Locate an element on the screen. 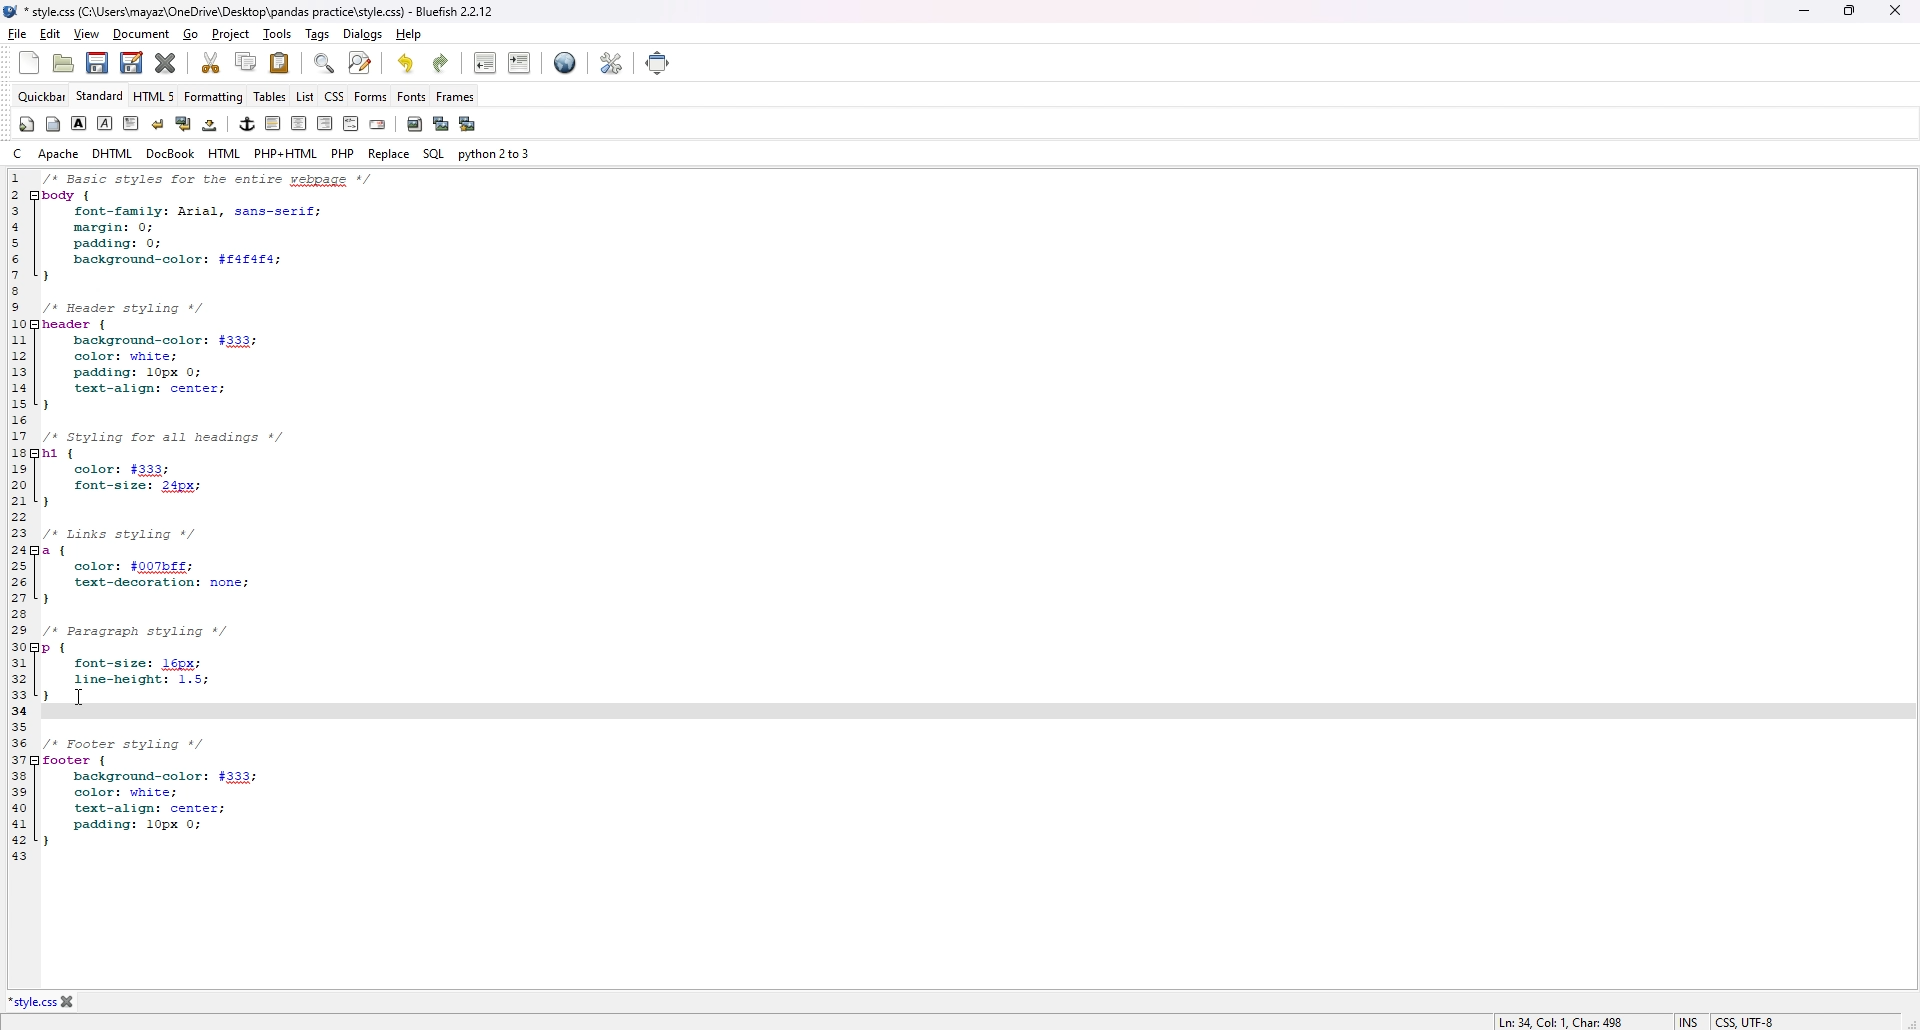 The height and width of the screenshot is (1030, 1920). file is located at coordinates (17, 34).